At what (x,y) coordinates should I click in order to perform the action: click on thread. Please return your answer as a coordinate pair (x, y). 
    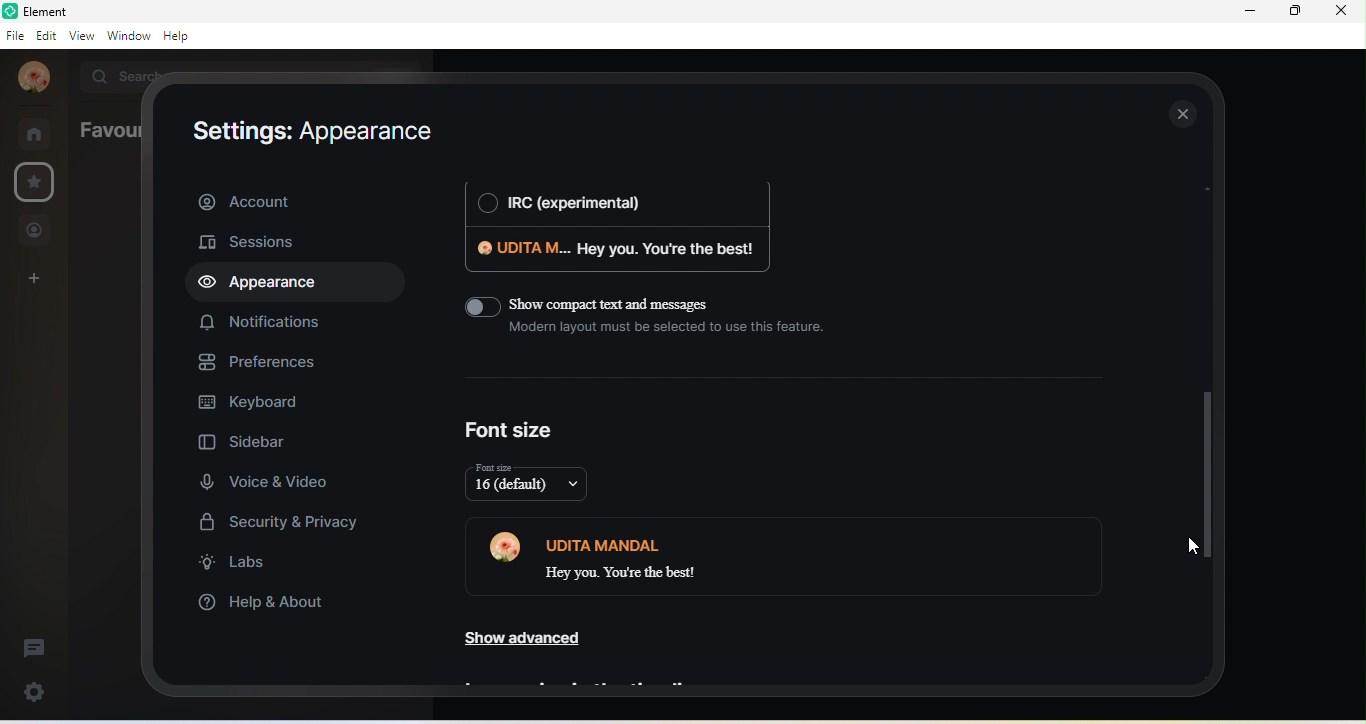
    Looking at the image, I should click on (32, 645).